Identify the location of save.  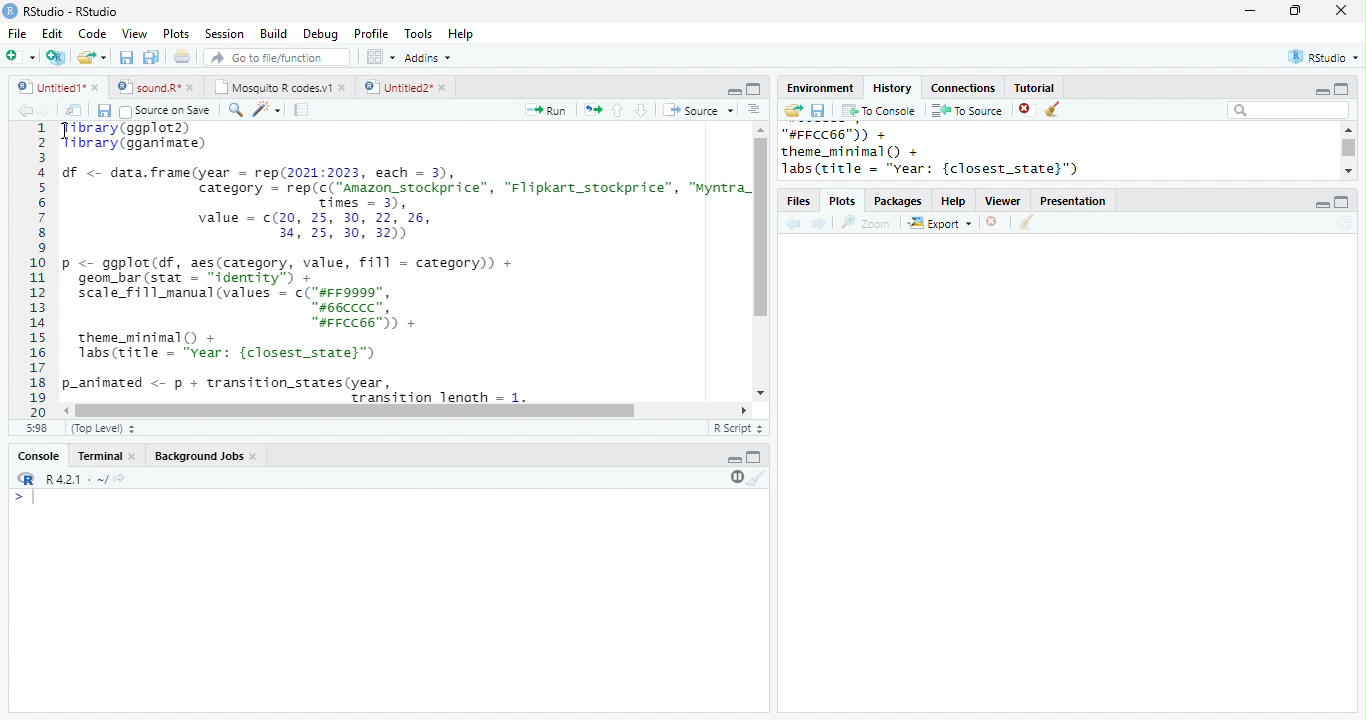
(818, 110).